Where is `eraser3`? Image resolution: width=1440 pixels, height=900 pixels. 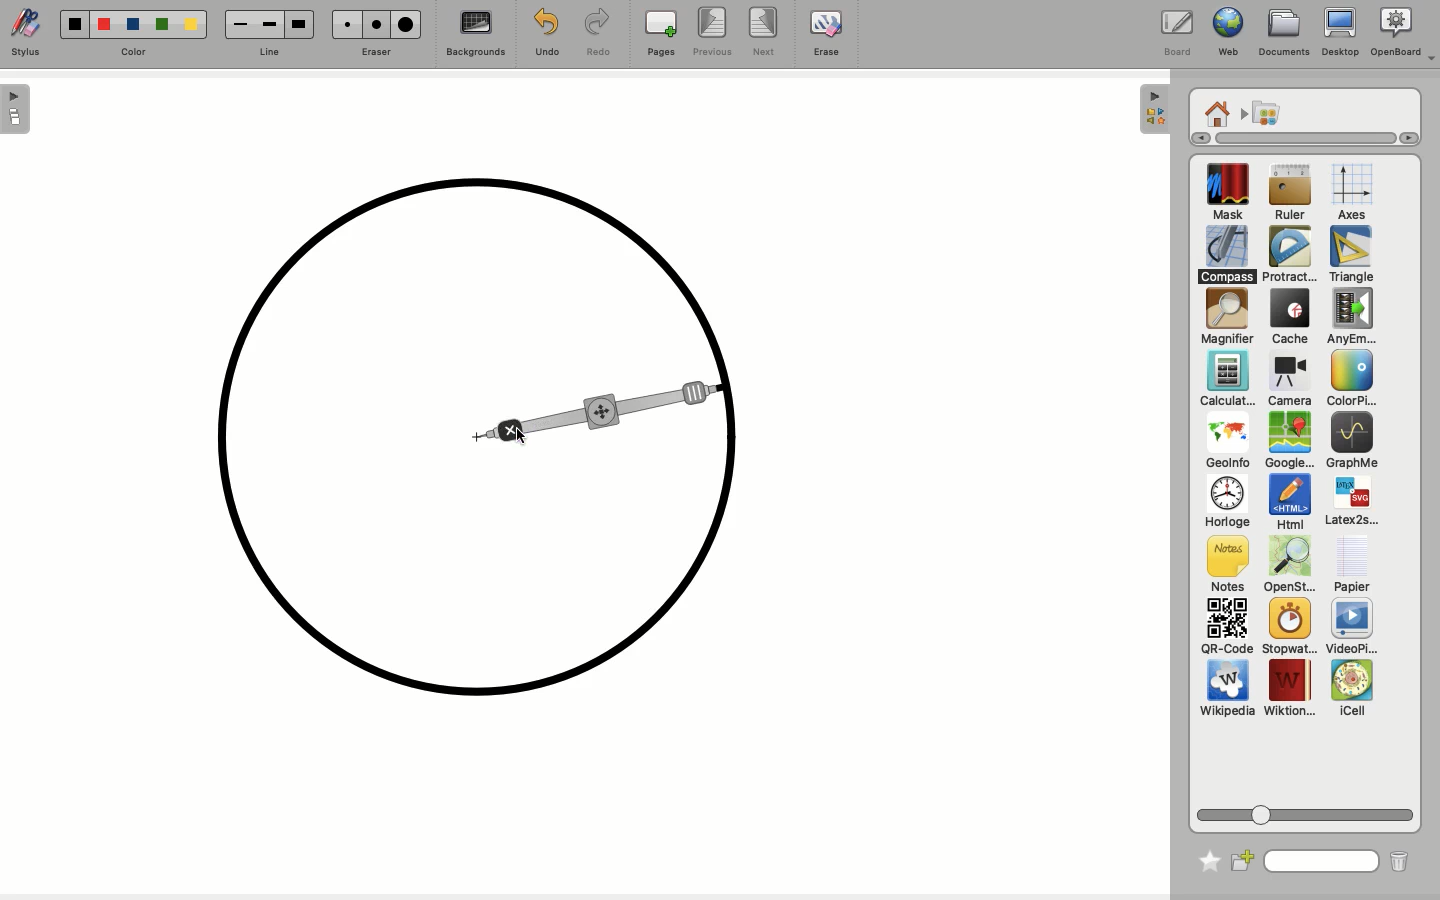 eraser3 is located at coordinates (407, 25).